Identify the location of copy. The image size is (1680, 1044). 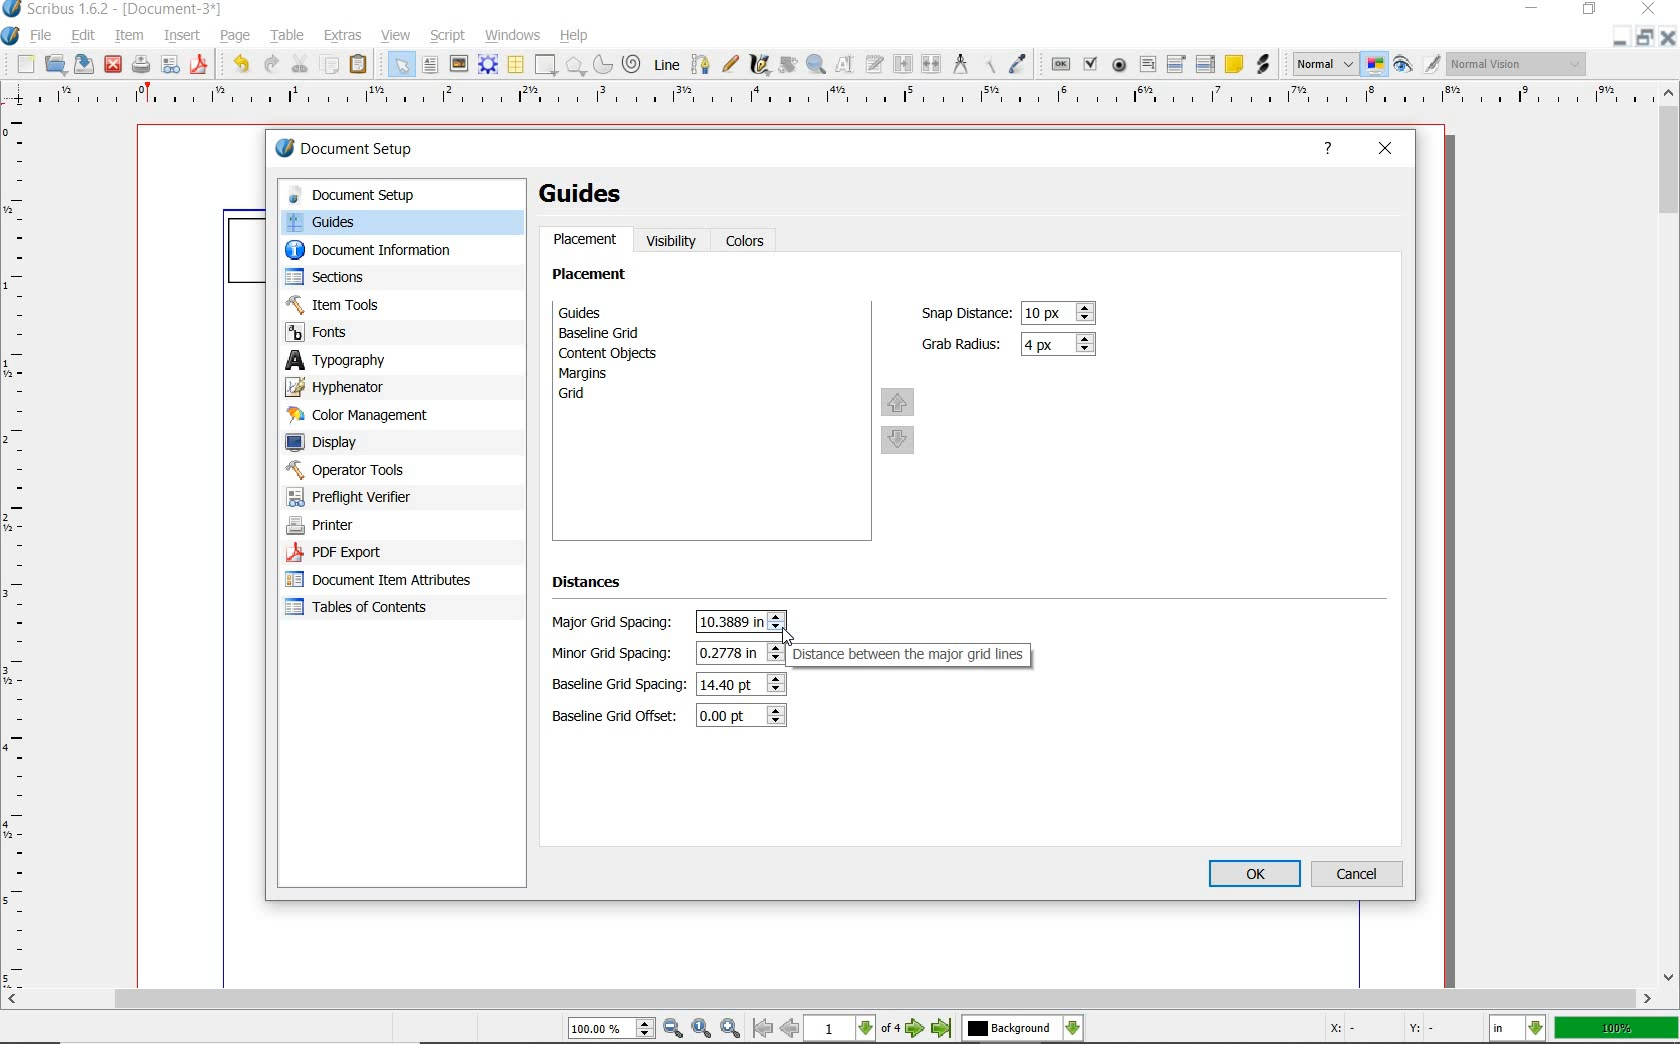
(330, 67).